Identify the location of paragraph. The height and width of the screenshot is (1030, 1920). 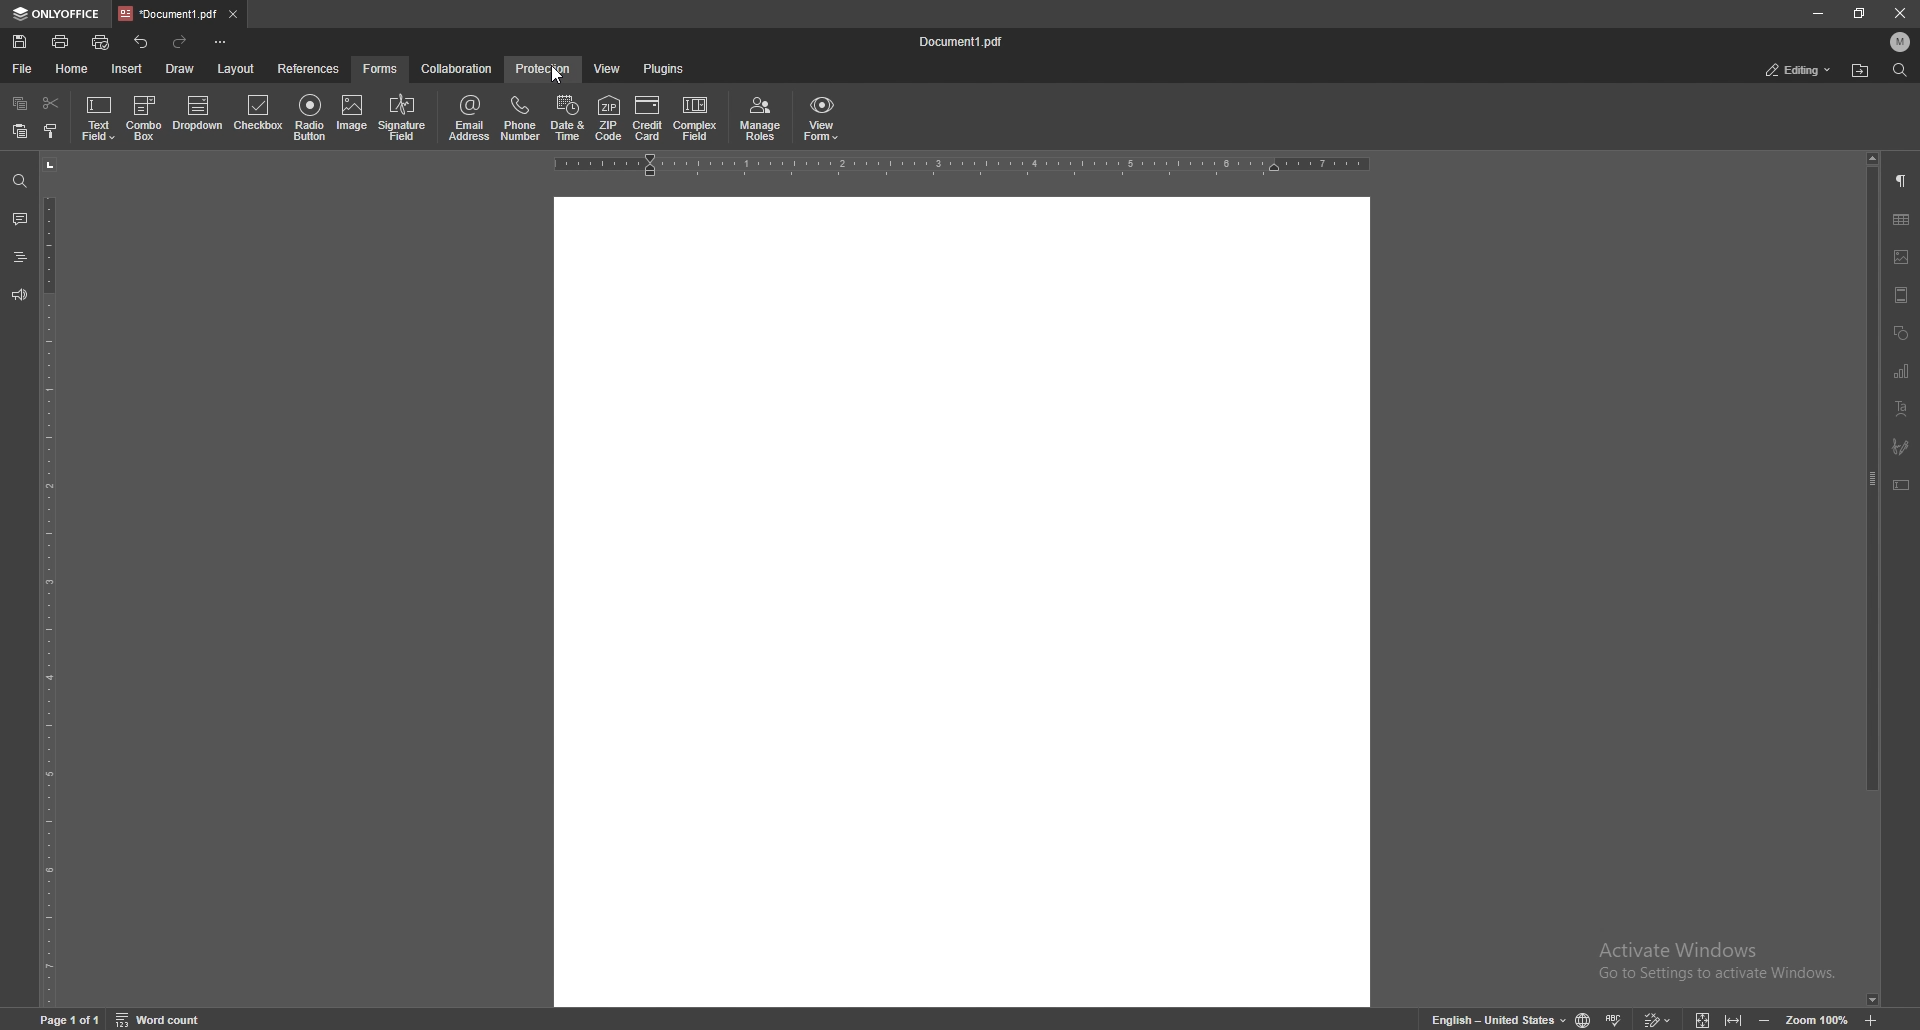
(1901, 182).